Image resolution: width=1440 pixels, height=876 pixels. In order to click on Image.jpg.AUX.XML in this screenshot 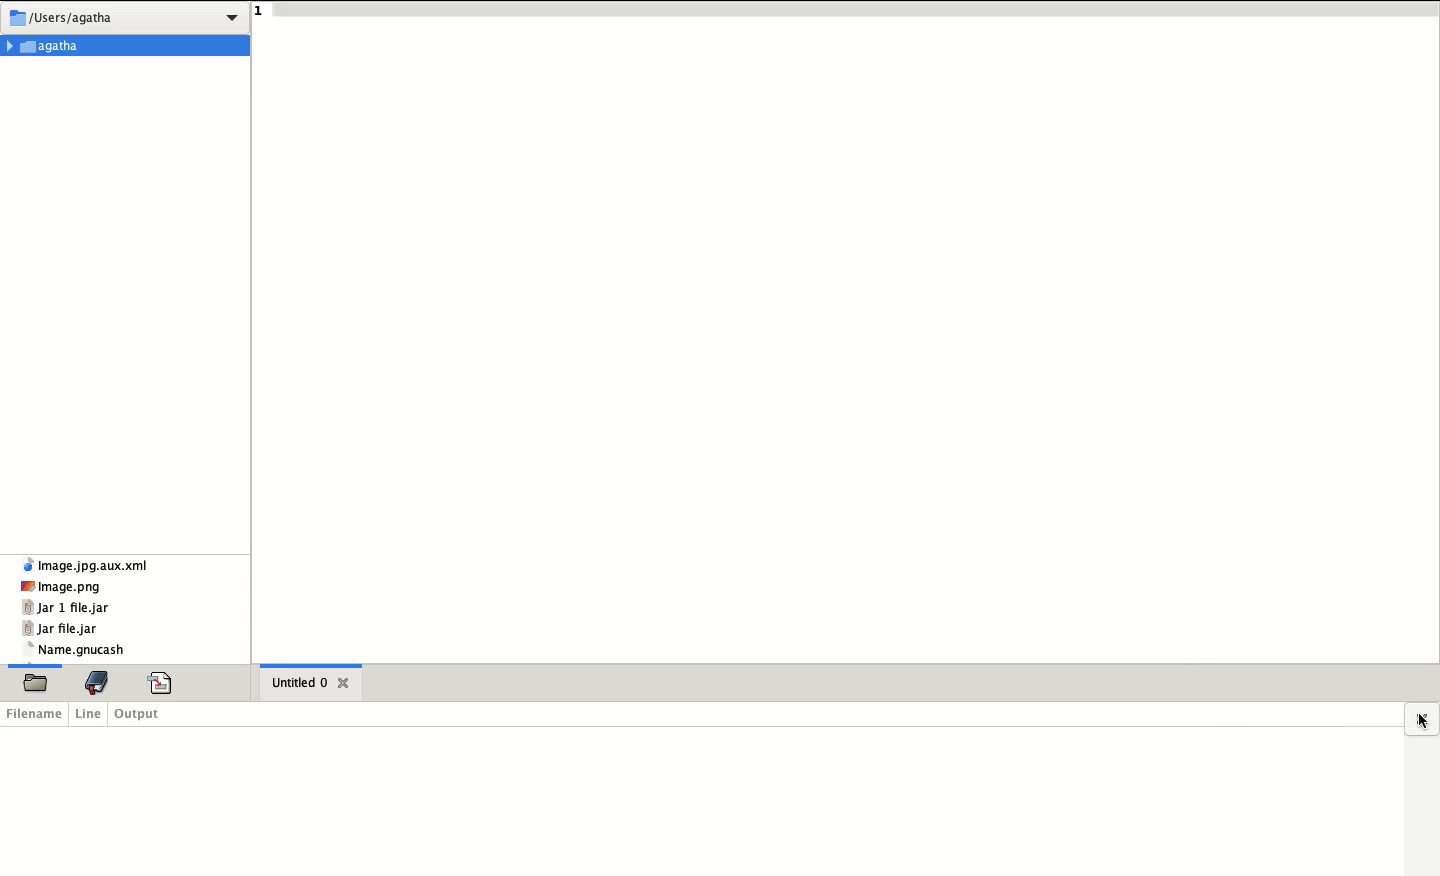, I will do `click(87, 566)`.